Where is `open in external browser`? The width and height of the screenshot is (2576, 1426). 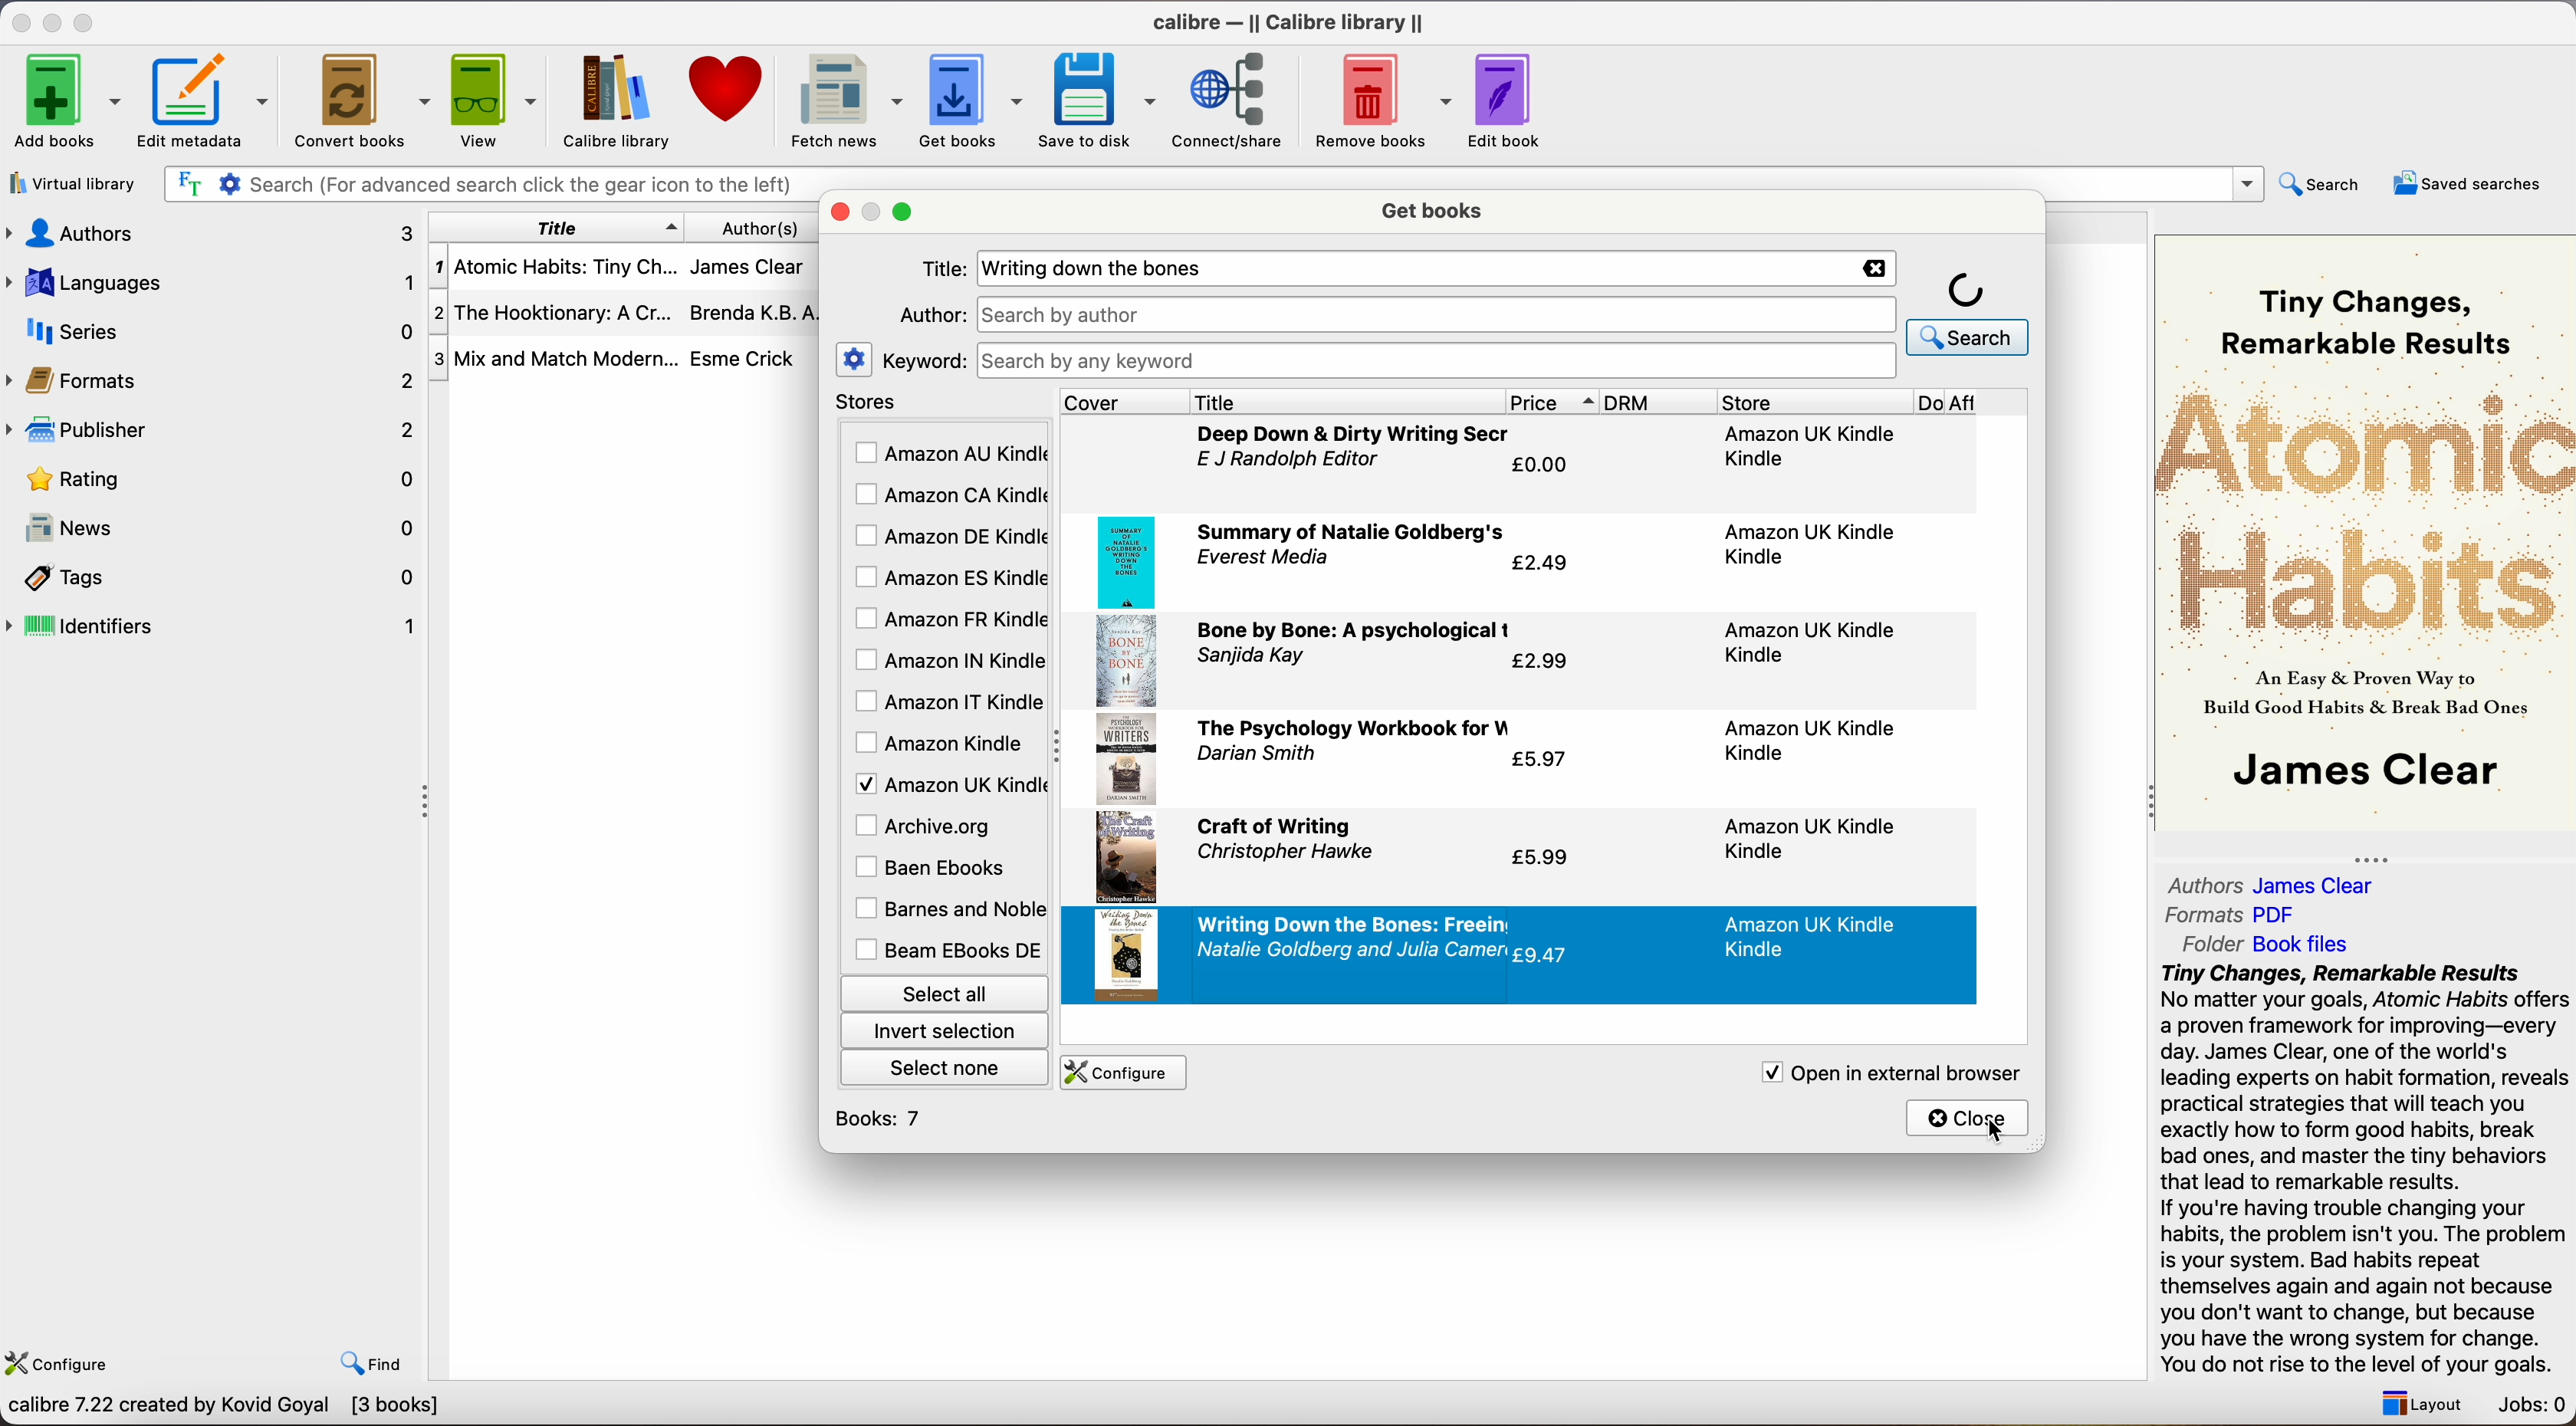
open in external browser is located at coordinates (1885, 1072).